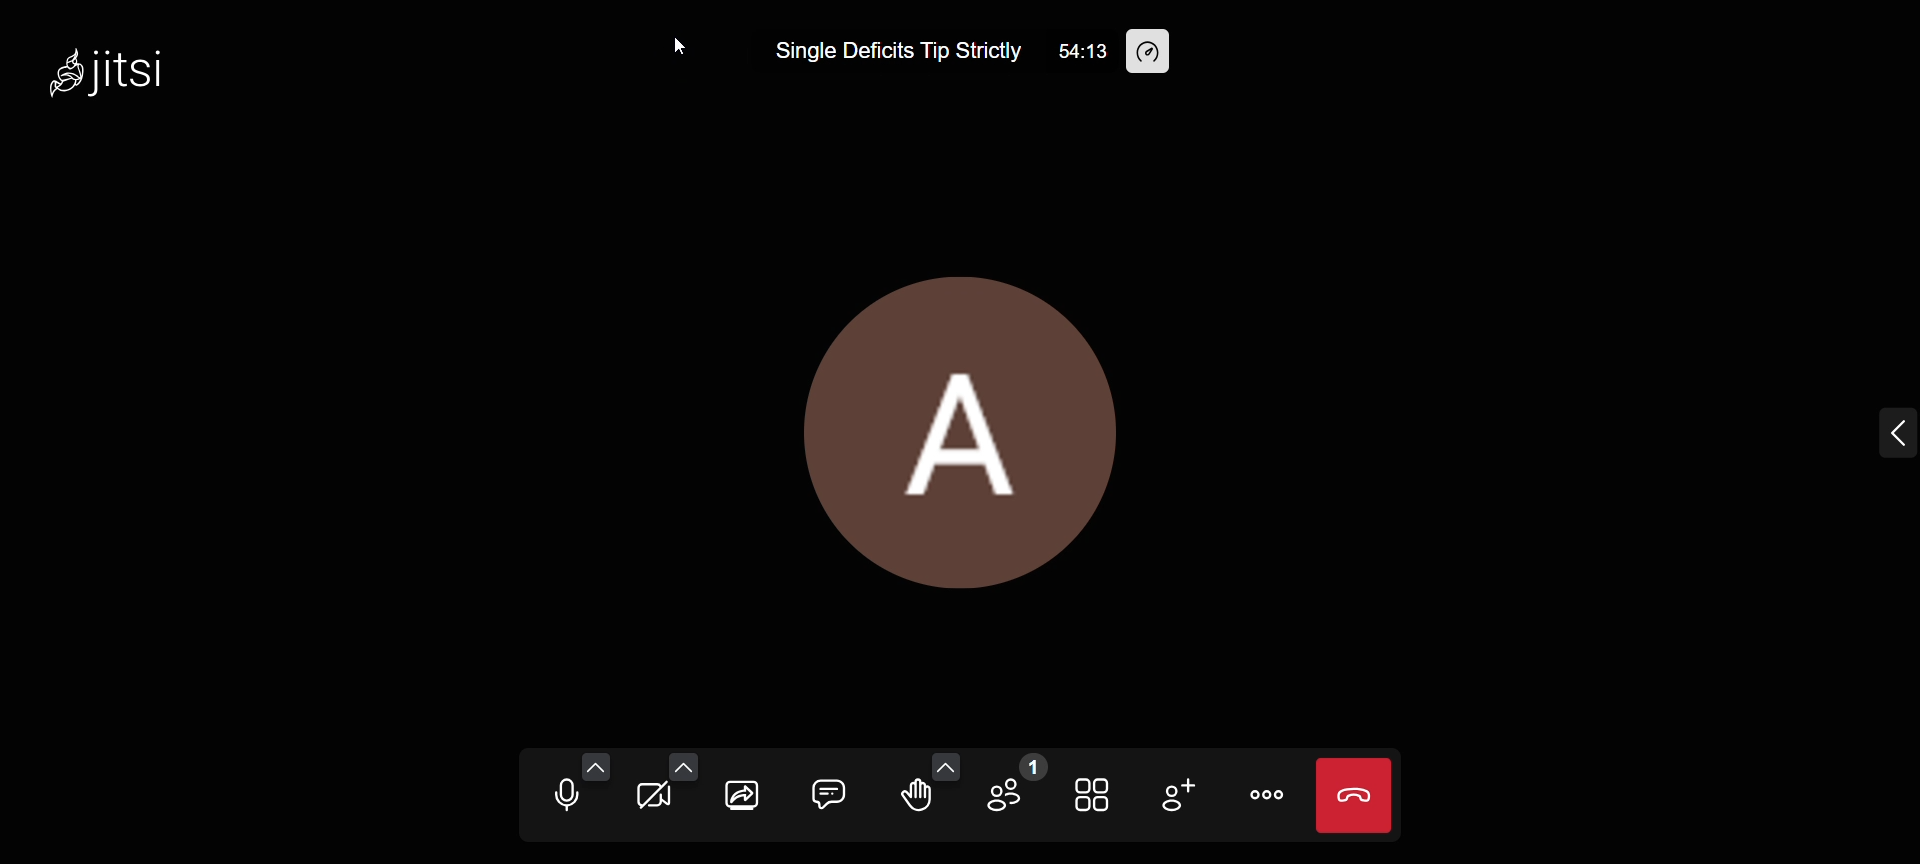 This screenshot has height=864, width=1920. I want to click on raise hand, so click(913, 799).